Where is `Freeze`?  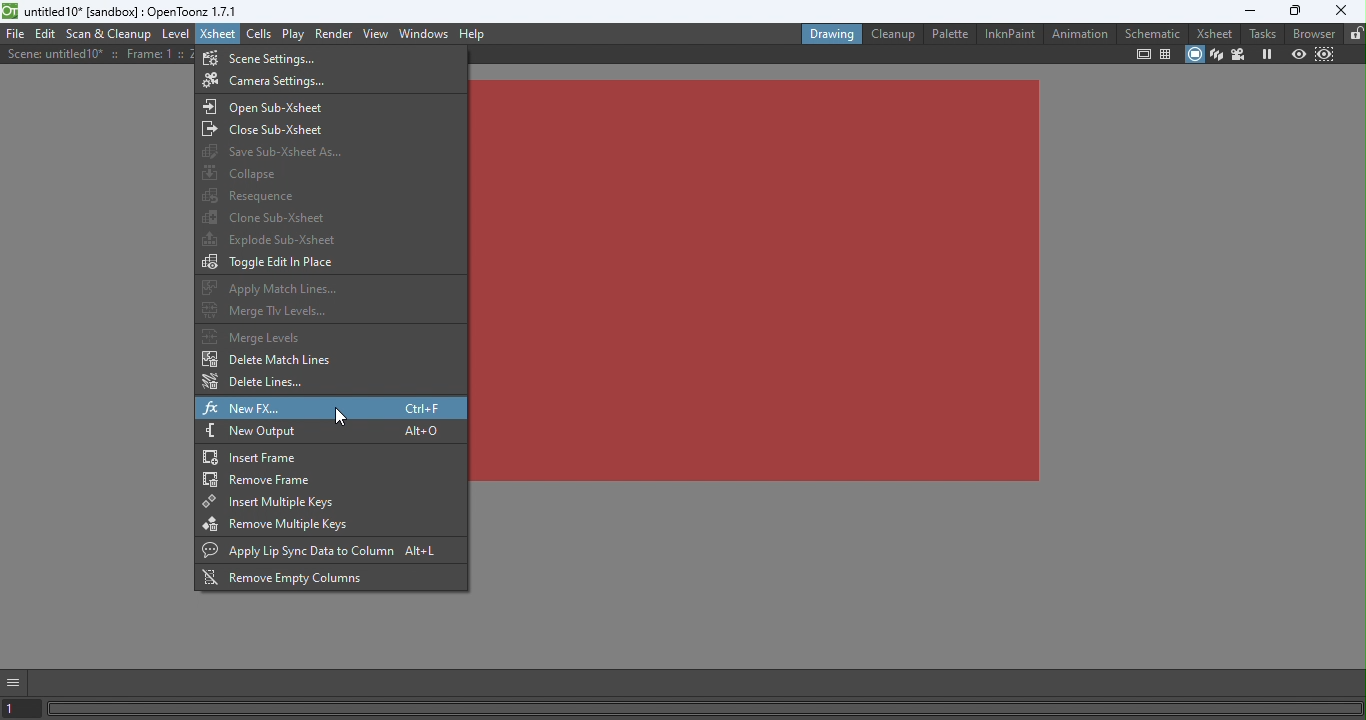 Freeze is located at coordinates (1267, 53).